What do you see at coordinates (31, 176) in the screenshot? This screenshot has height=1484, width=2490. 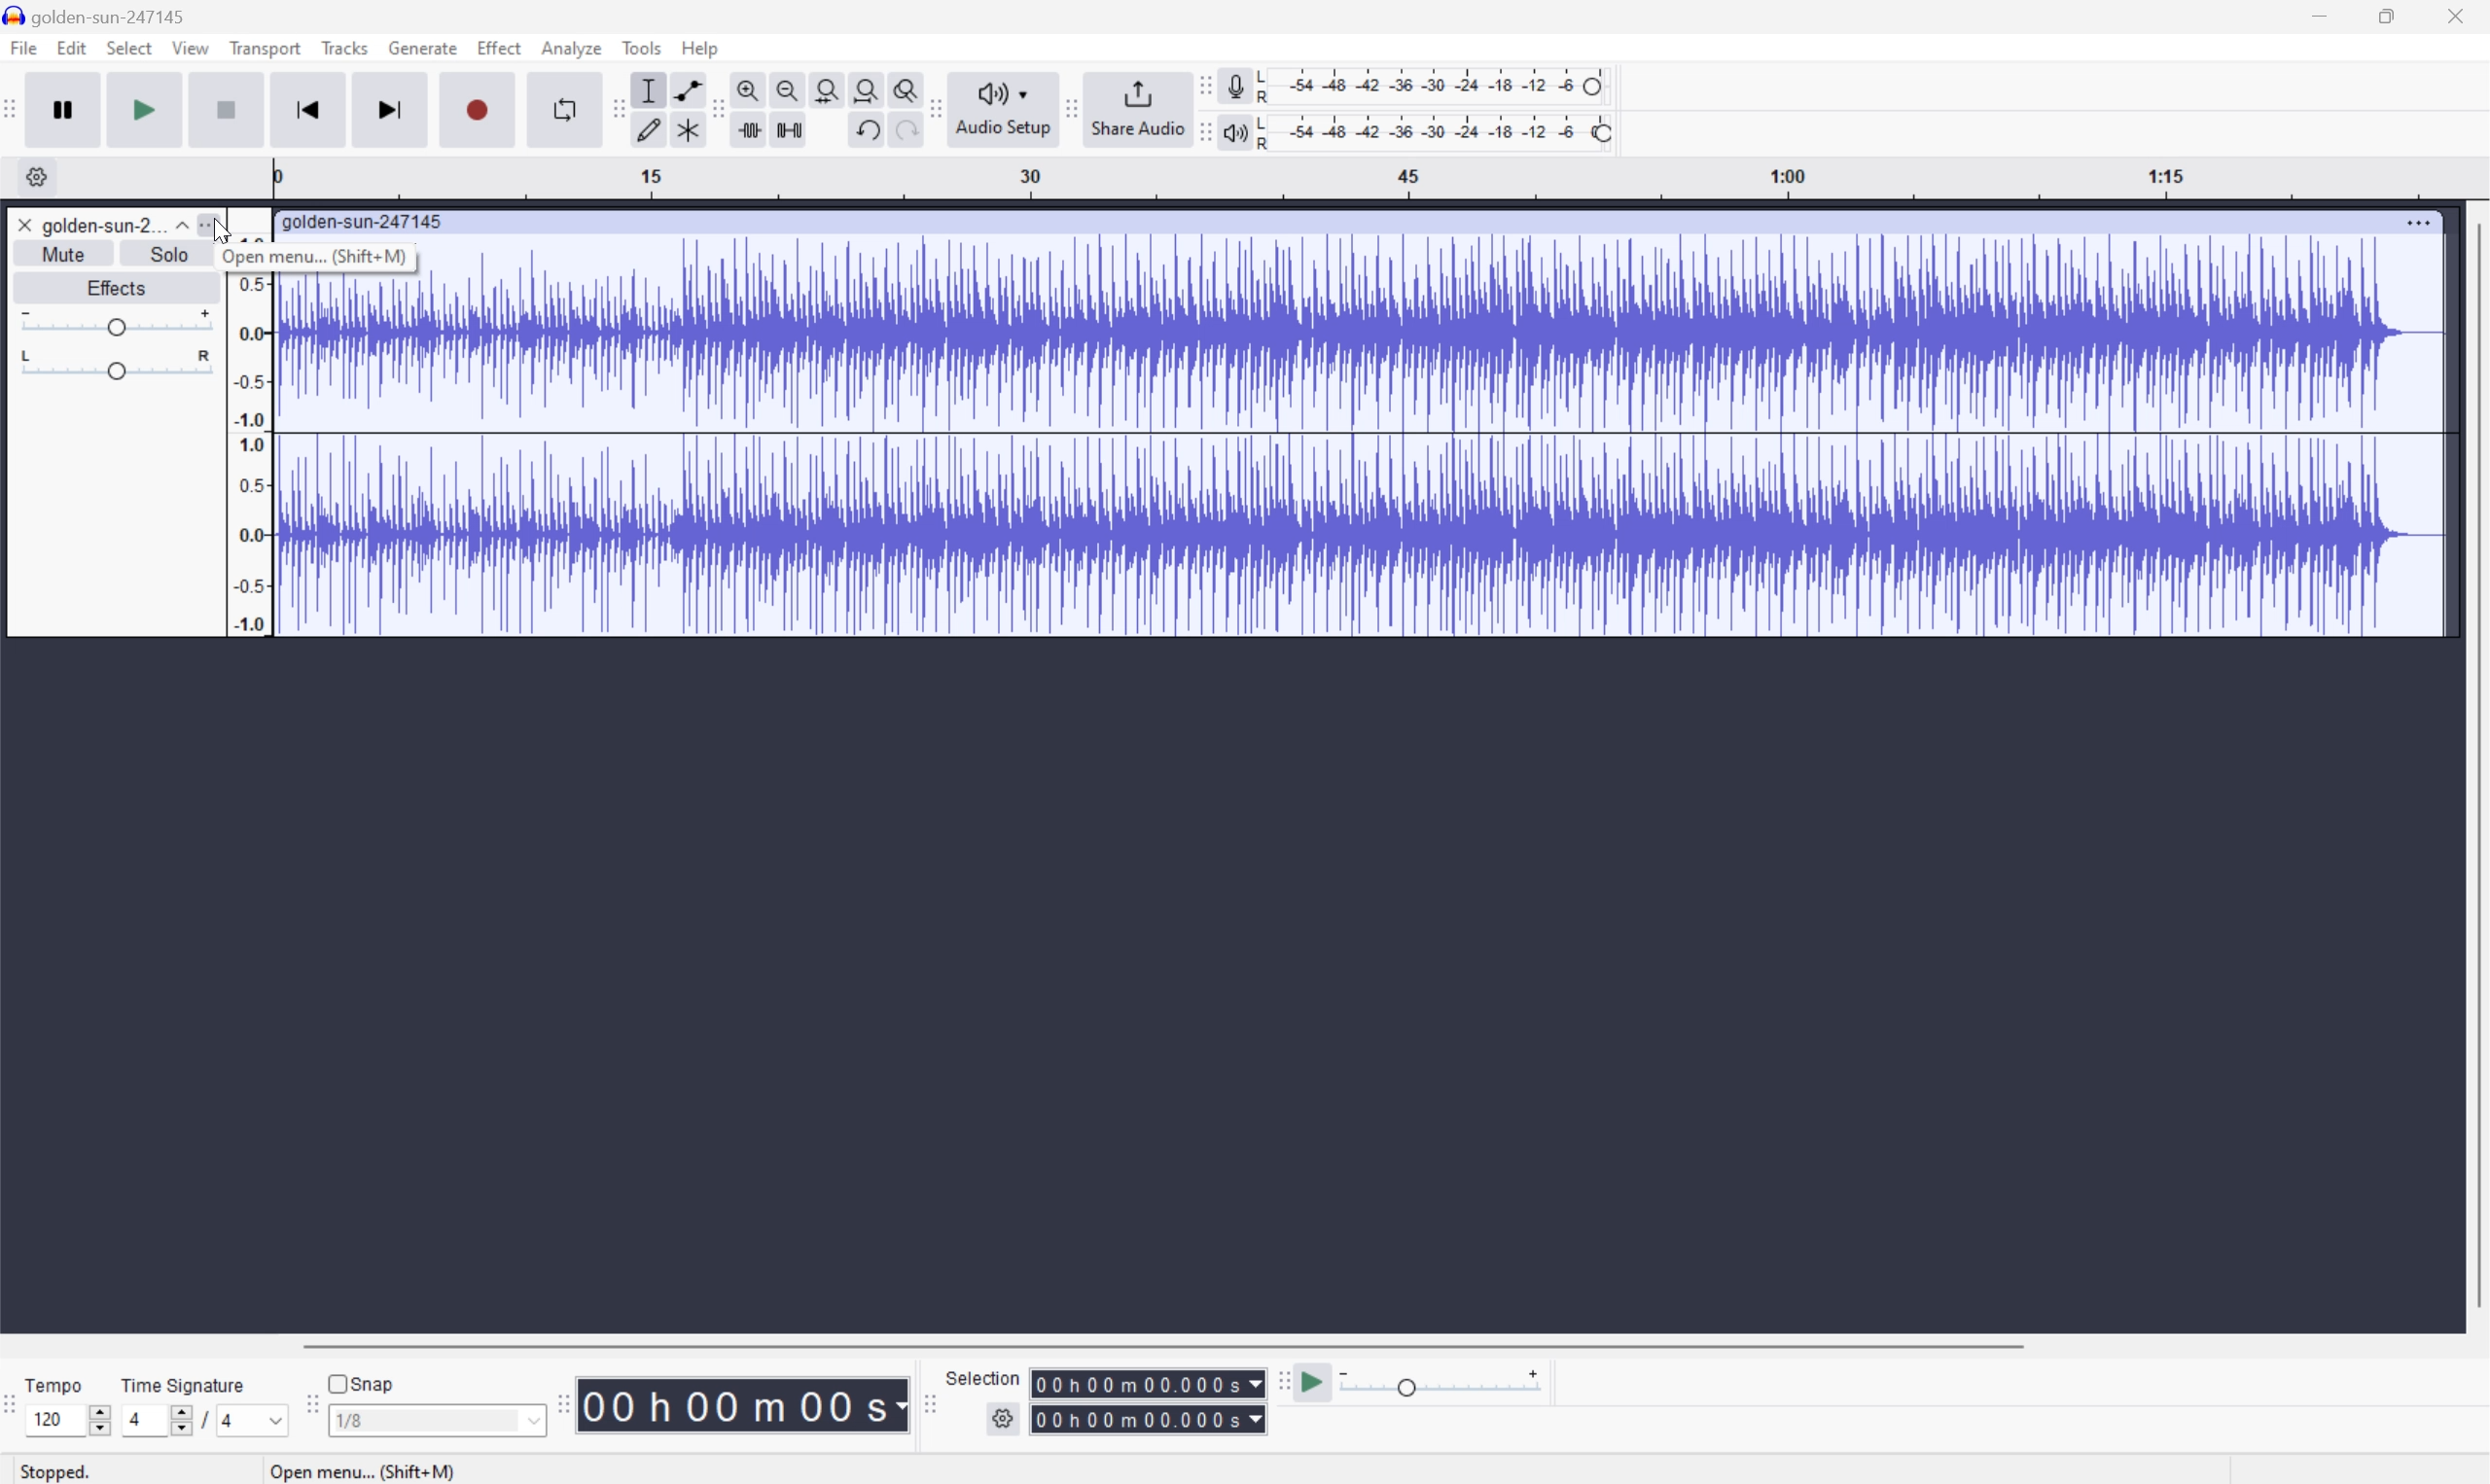 I see `Settings` at bounding box center [31, 176].